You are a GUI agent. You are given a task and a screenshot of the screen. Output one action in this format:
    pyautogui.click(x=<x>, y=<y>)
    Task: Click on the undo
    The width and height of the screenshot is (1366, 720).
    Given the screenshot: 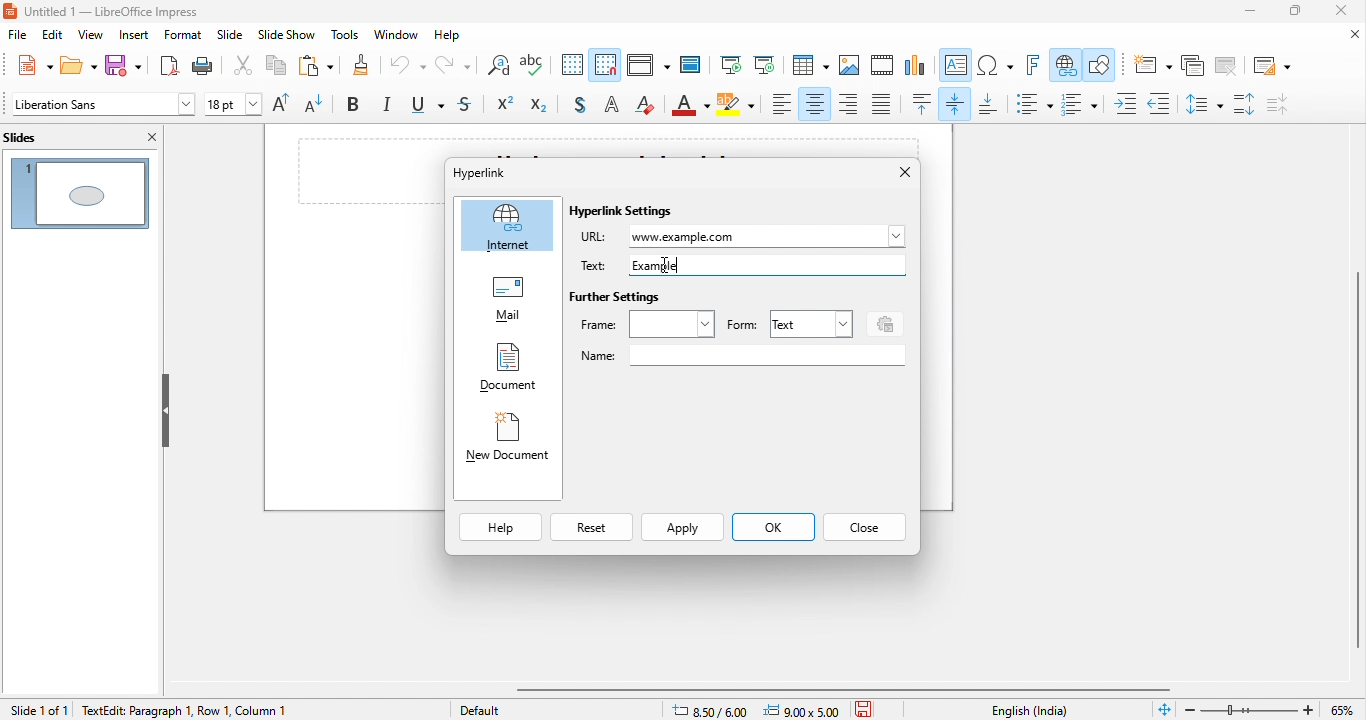 What is the action you would take?
    pyautogui.click(x=408, y=69)
    